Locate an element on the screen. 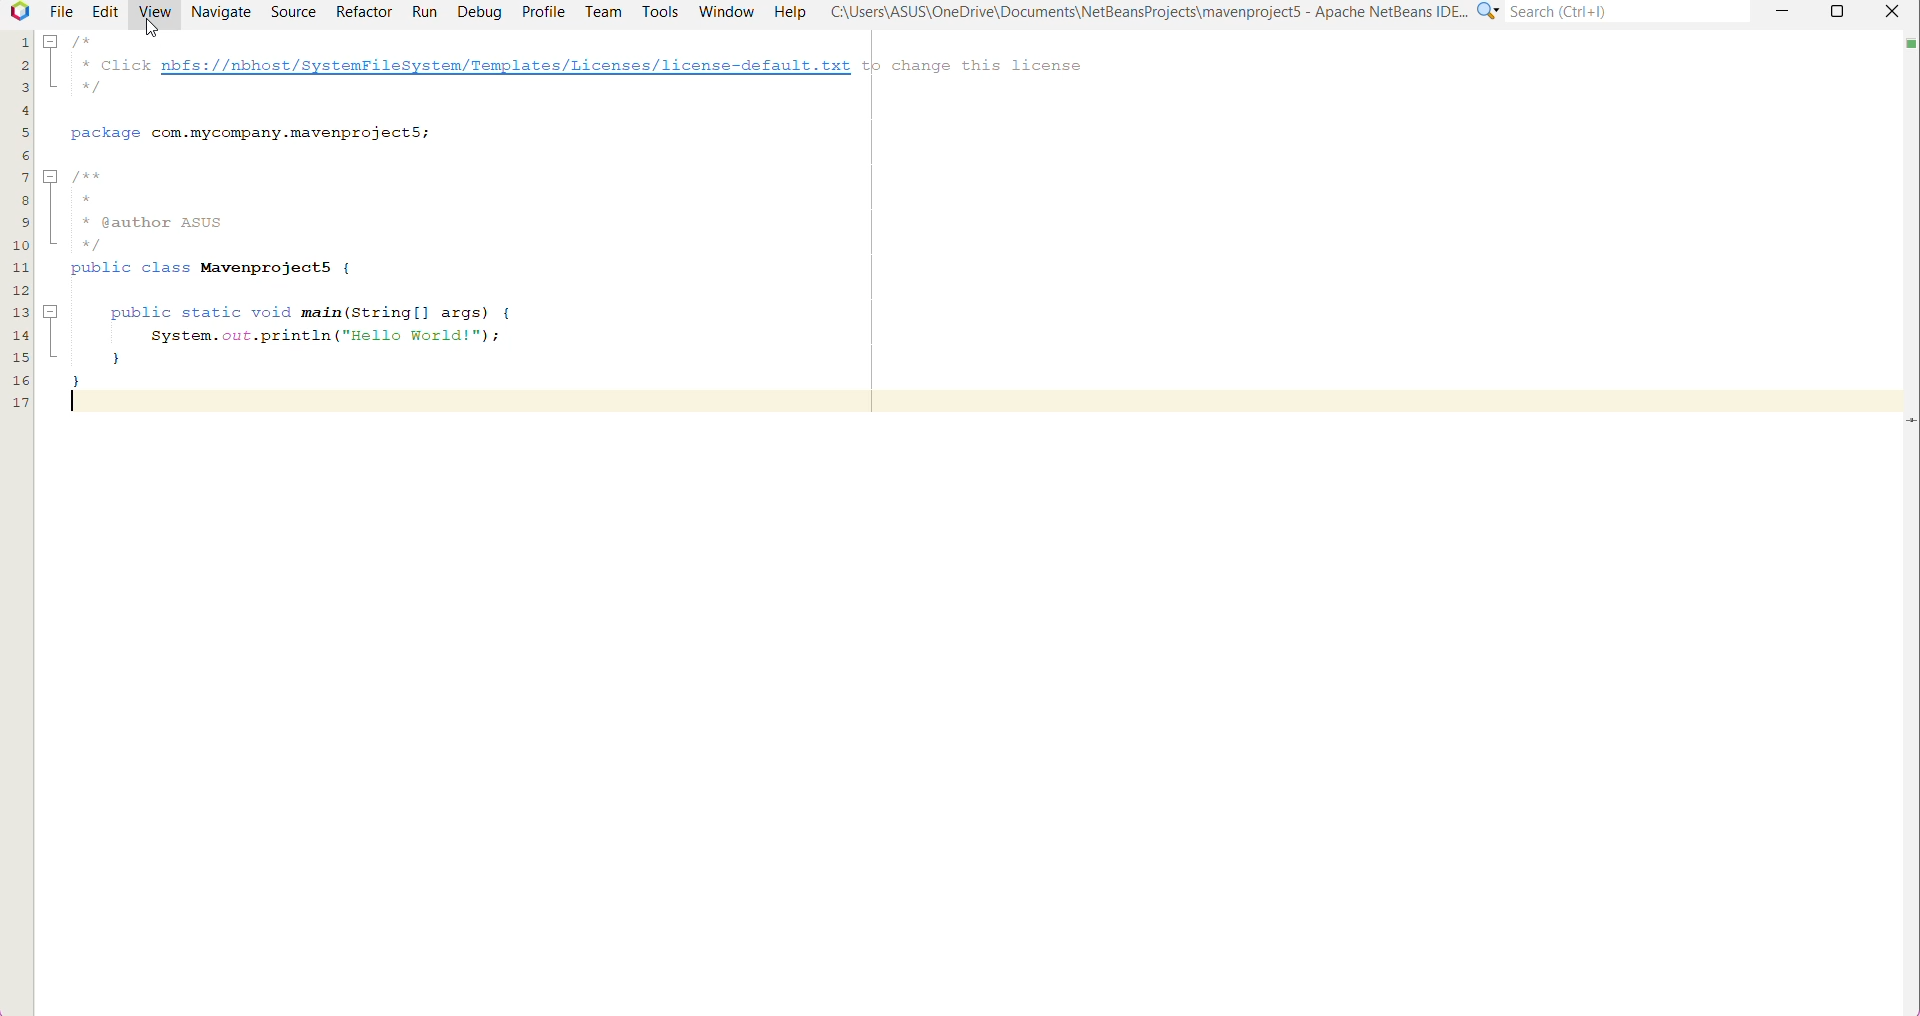  Refactor is located at coordinates (363, 12).